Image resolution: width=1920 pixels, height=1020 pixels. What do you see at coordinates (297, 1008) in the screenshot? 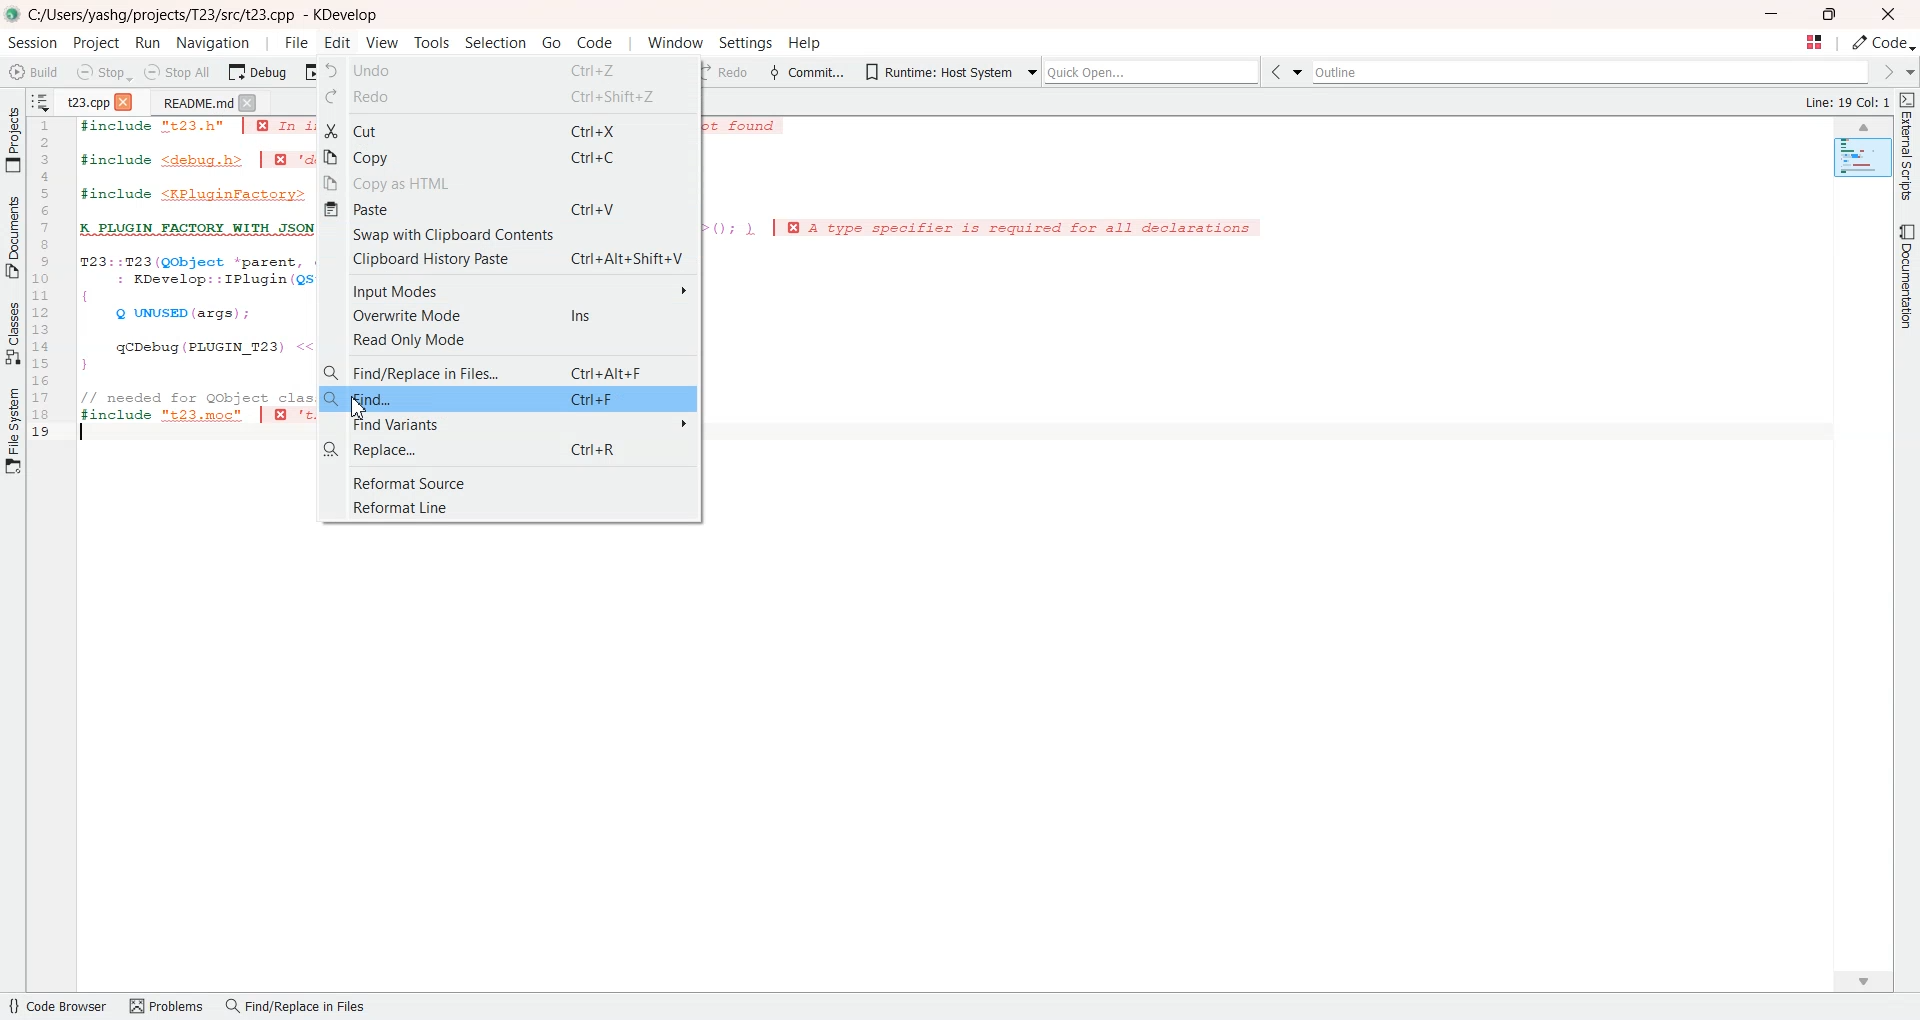
I see `Find/Replace in files` at bounding box center [297, 1008].